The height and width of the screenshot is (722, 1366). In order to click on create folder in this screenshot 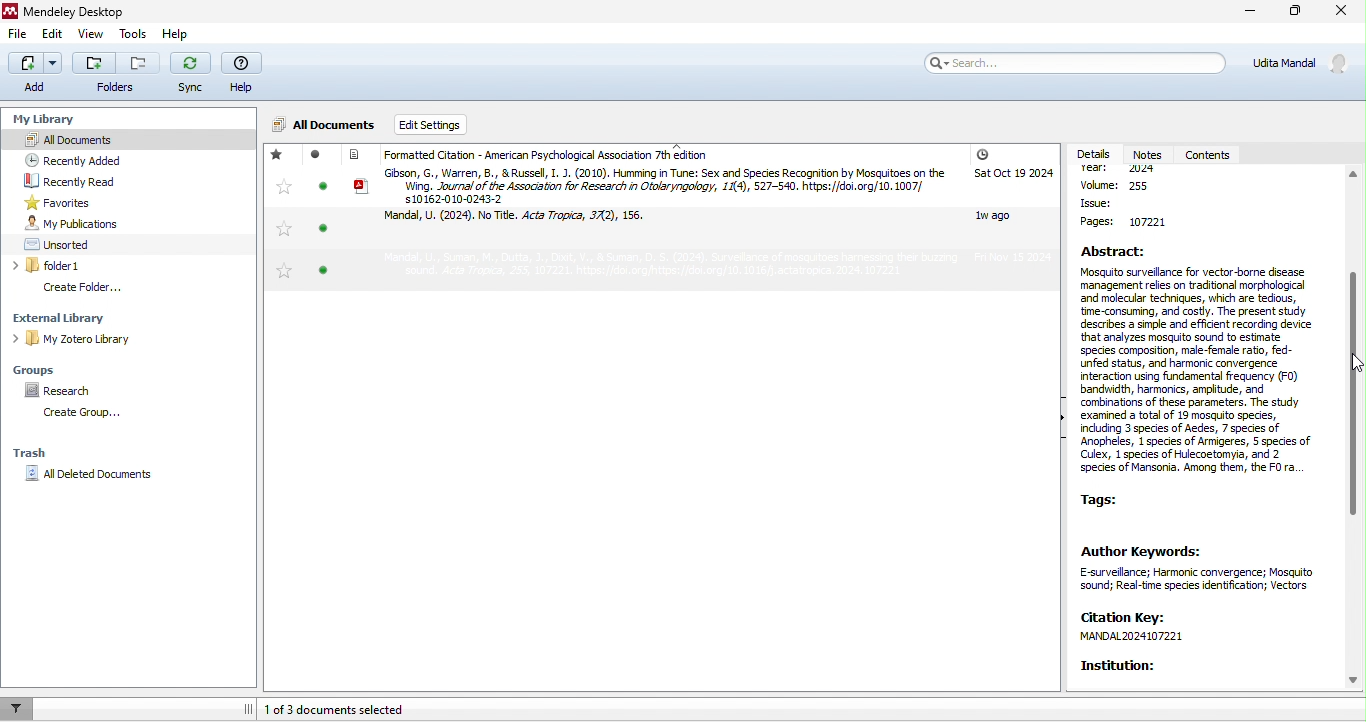, I will do `click(99, 287)`.